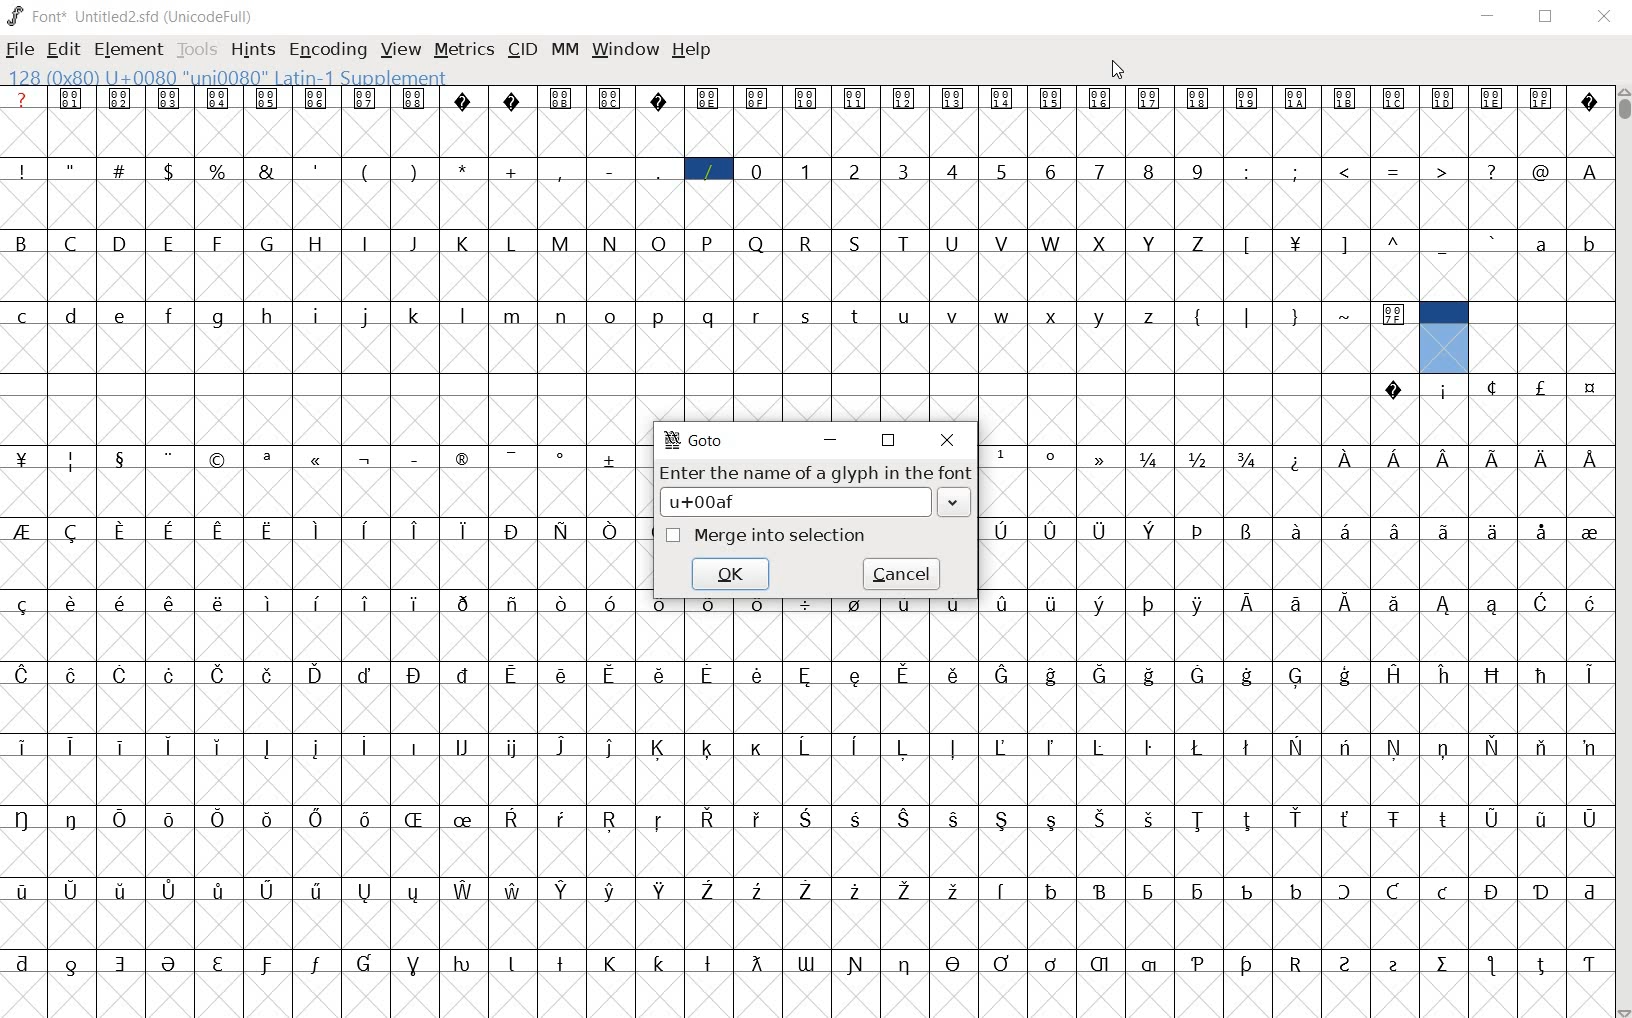 The image size is (1632, 1018). I want to click on Symbol, so click(757, 98).